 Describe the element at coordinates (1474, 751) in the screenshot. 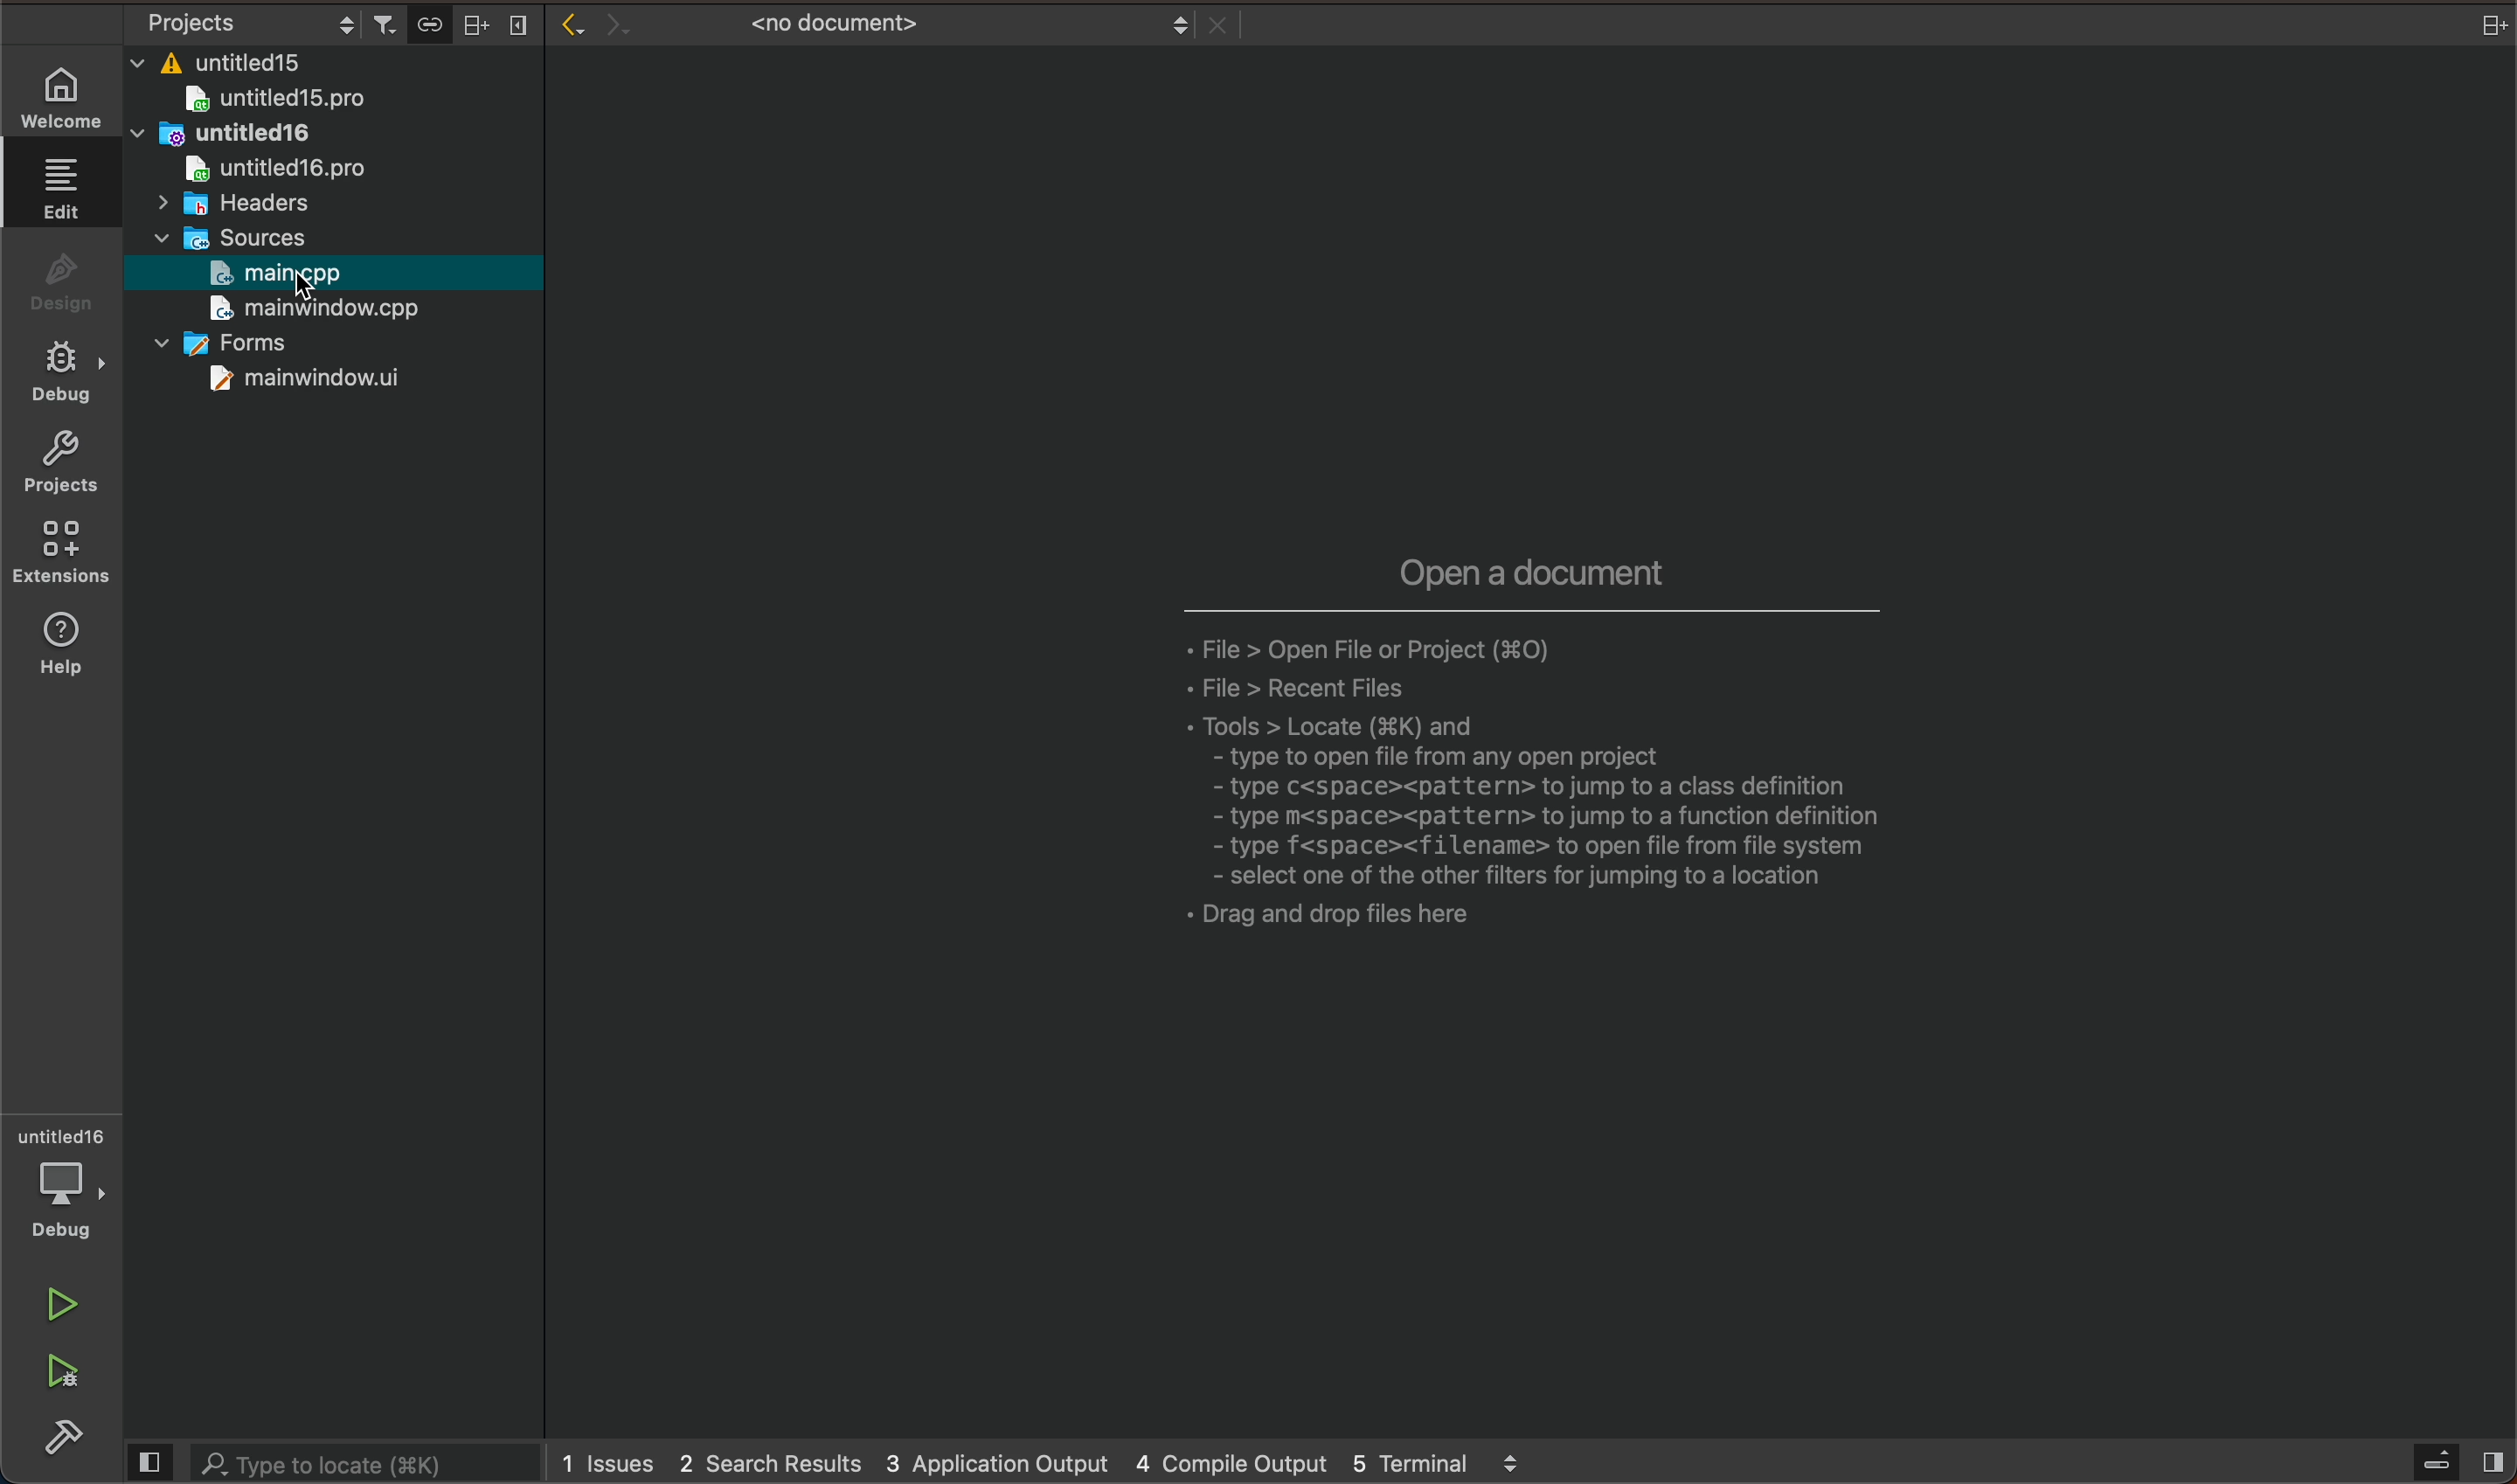

I see `open a document` at that location.